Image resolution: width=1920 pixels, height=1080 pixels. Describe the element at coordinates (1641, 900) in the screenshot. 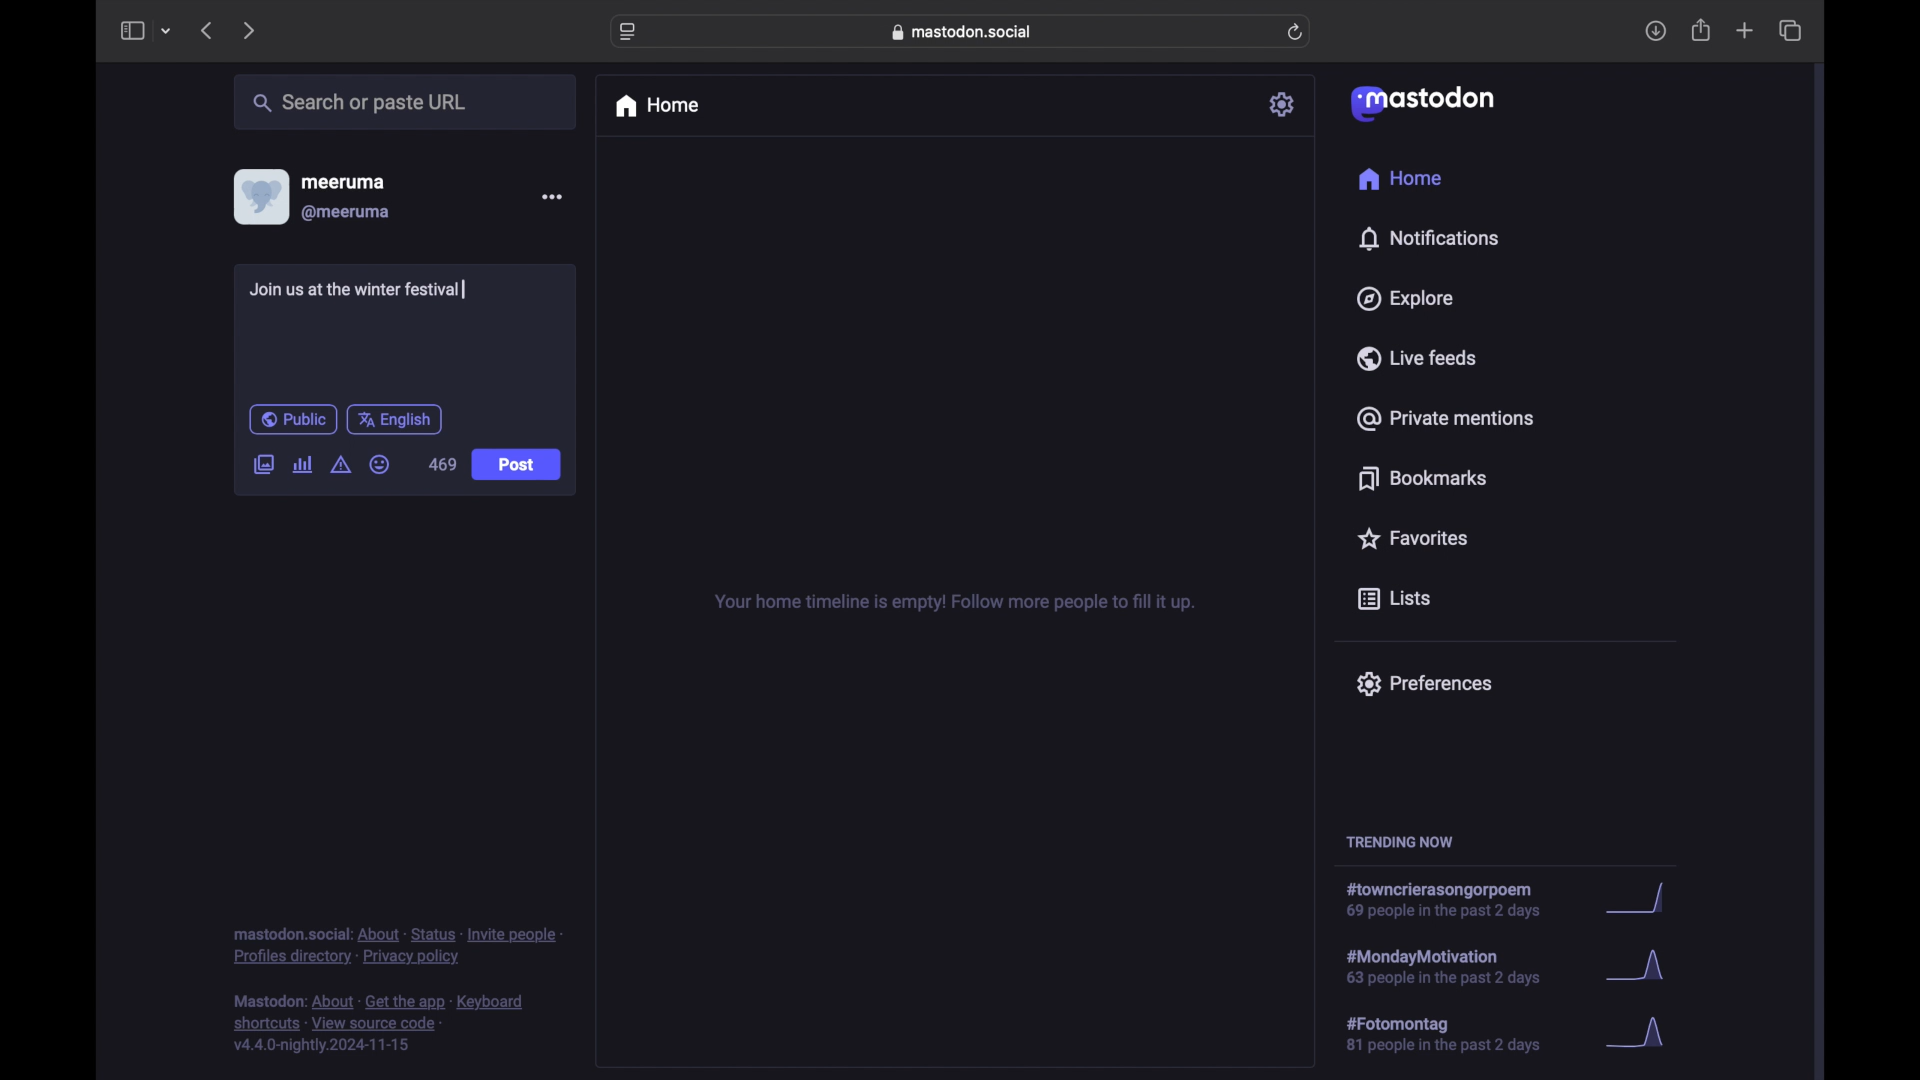

I see `graph` at that location.